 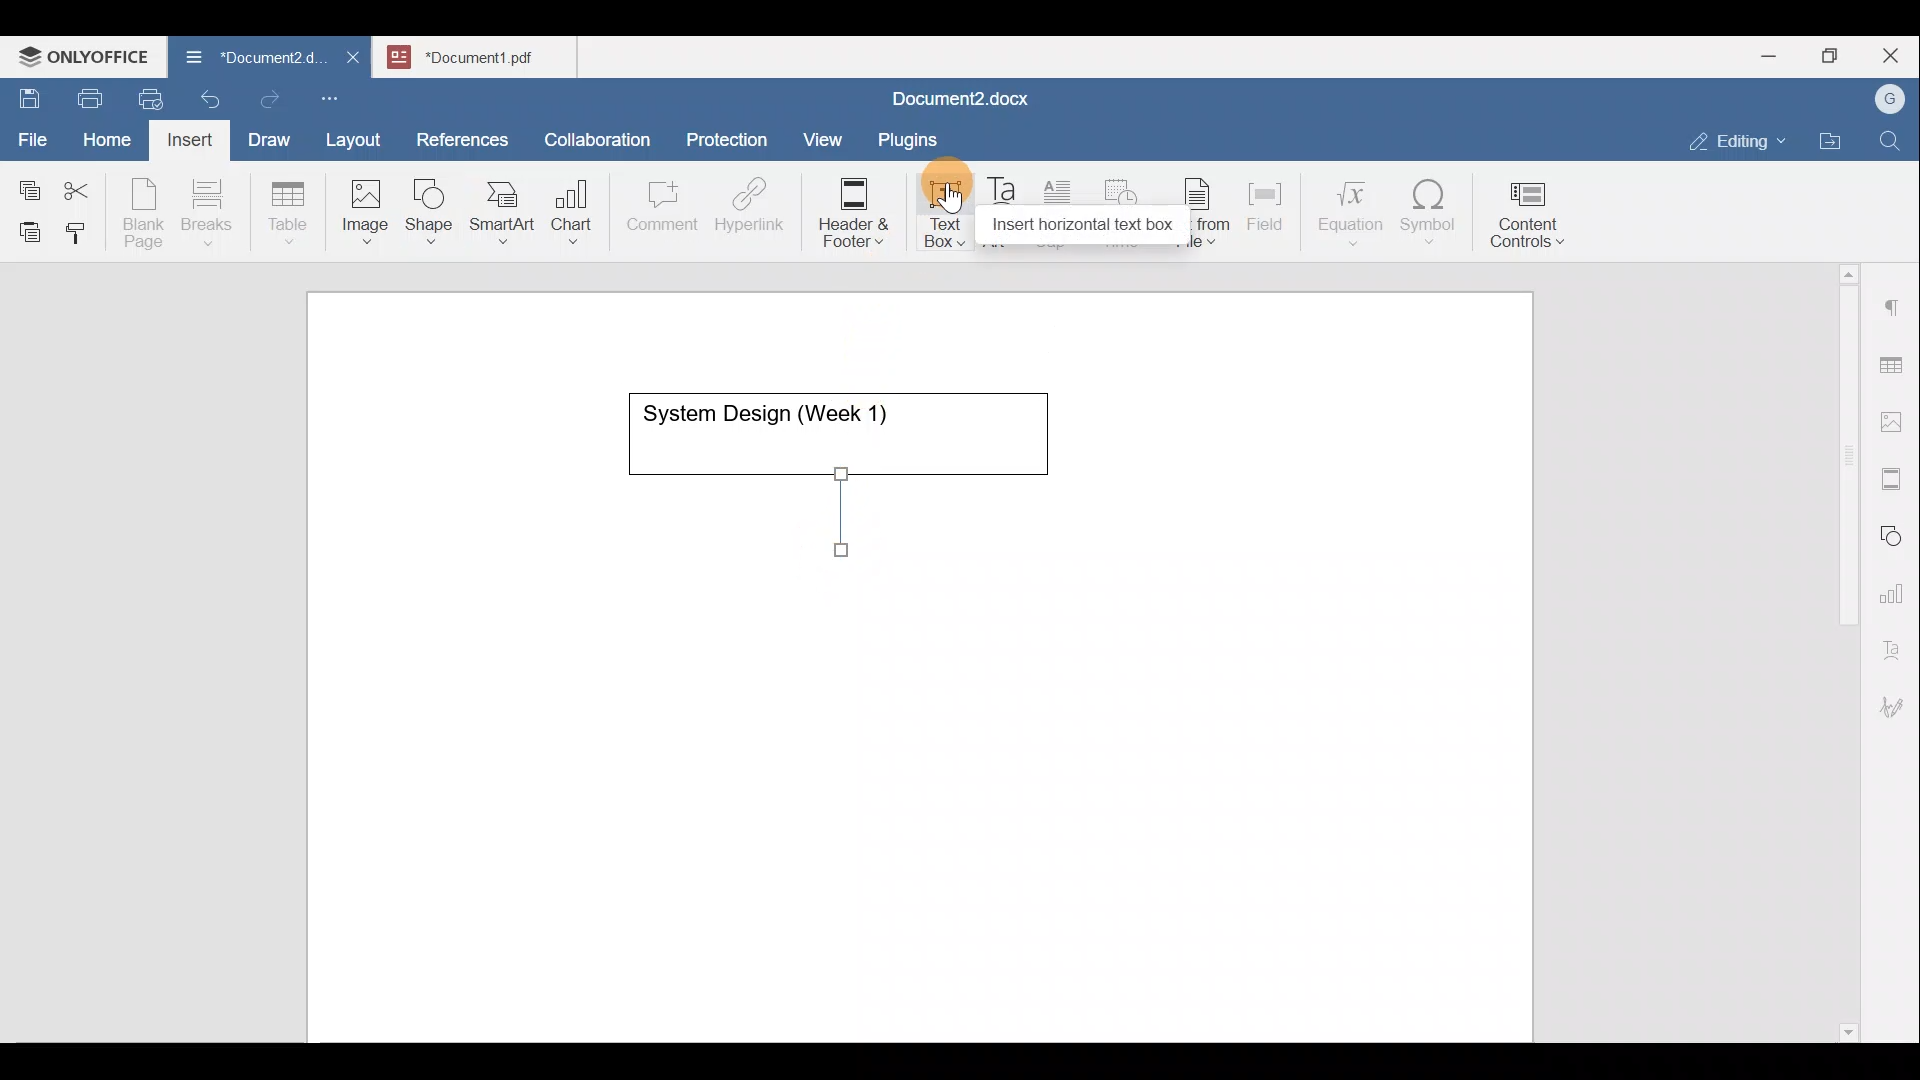 What do you see at coordinates (1895, 533) in the screenshot?
I see `Shapes settings` at bounding box center [1895, 533].